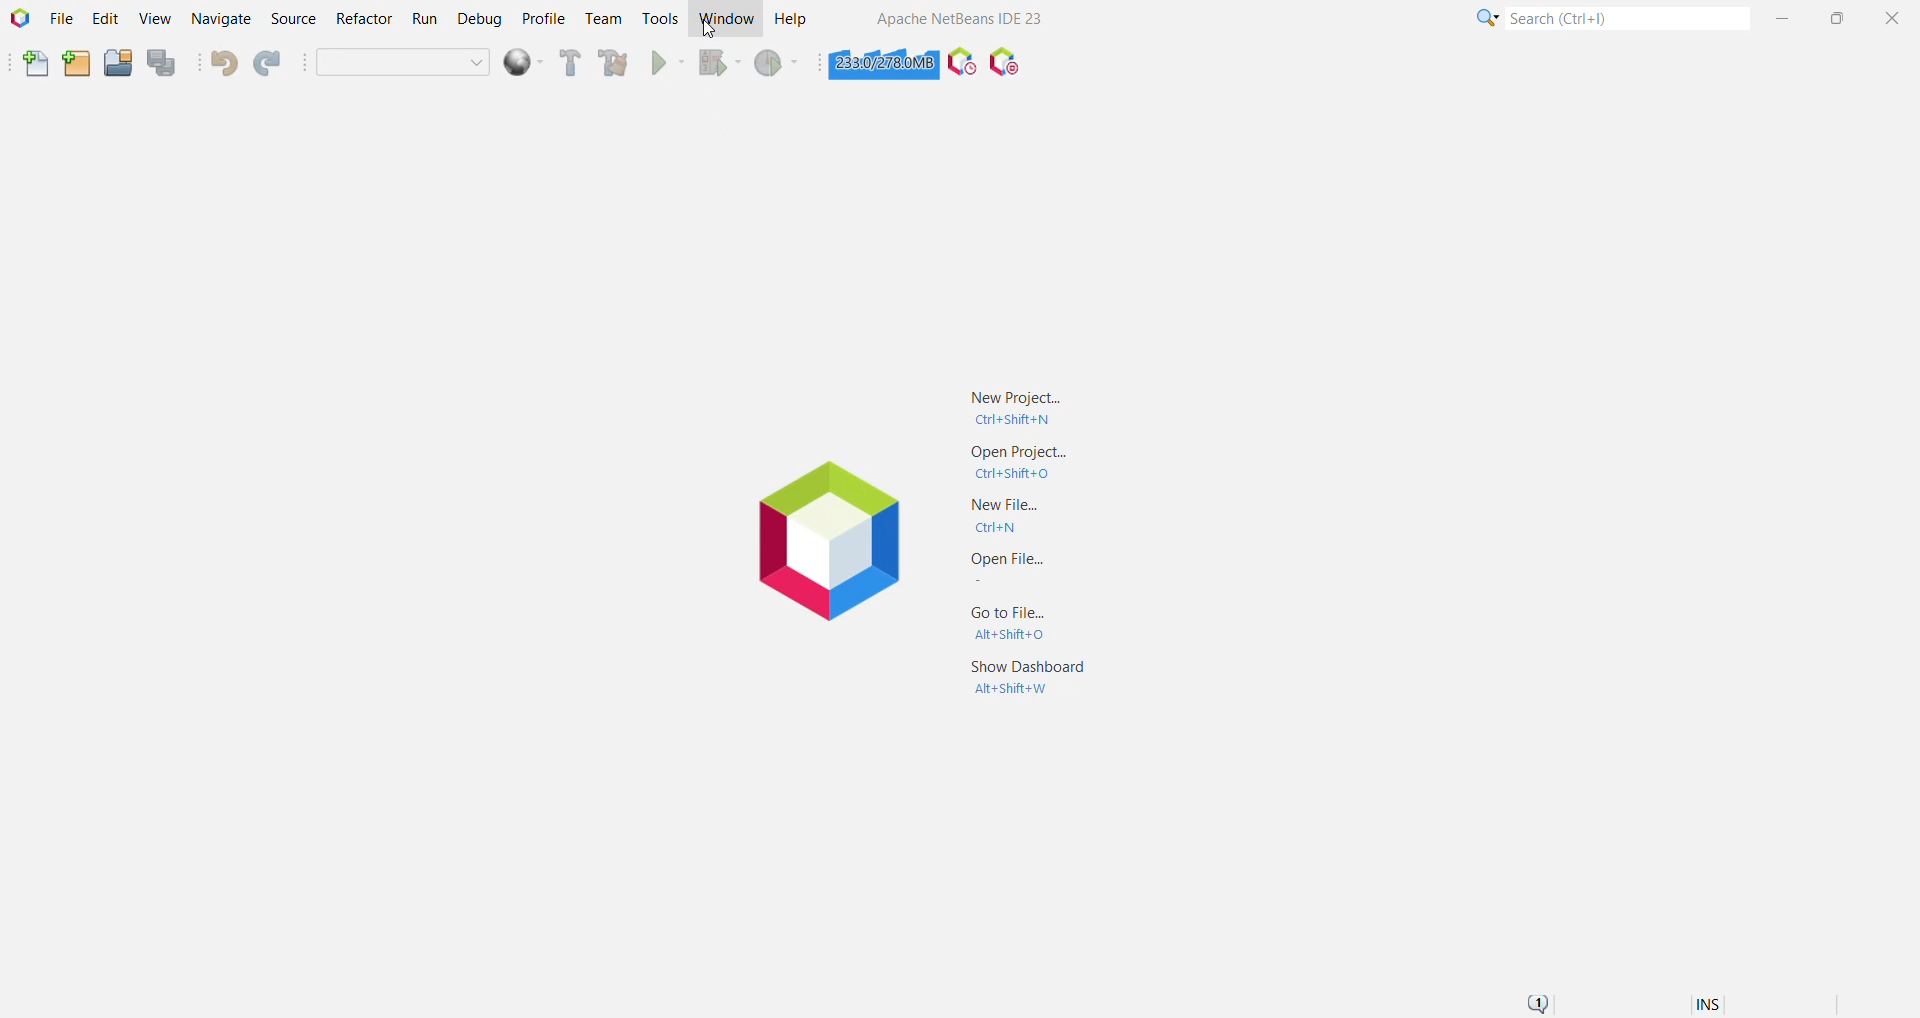 This screenshot has height=1018, width=1920. What do you see at coordinates (1034, 404) in the screenshot?
I see `New Project` at bounding box center [1034, 404].